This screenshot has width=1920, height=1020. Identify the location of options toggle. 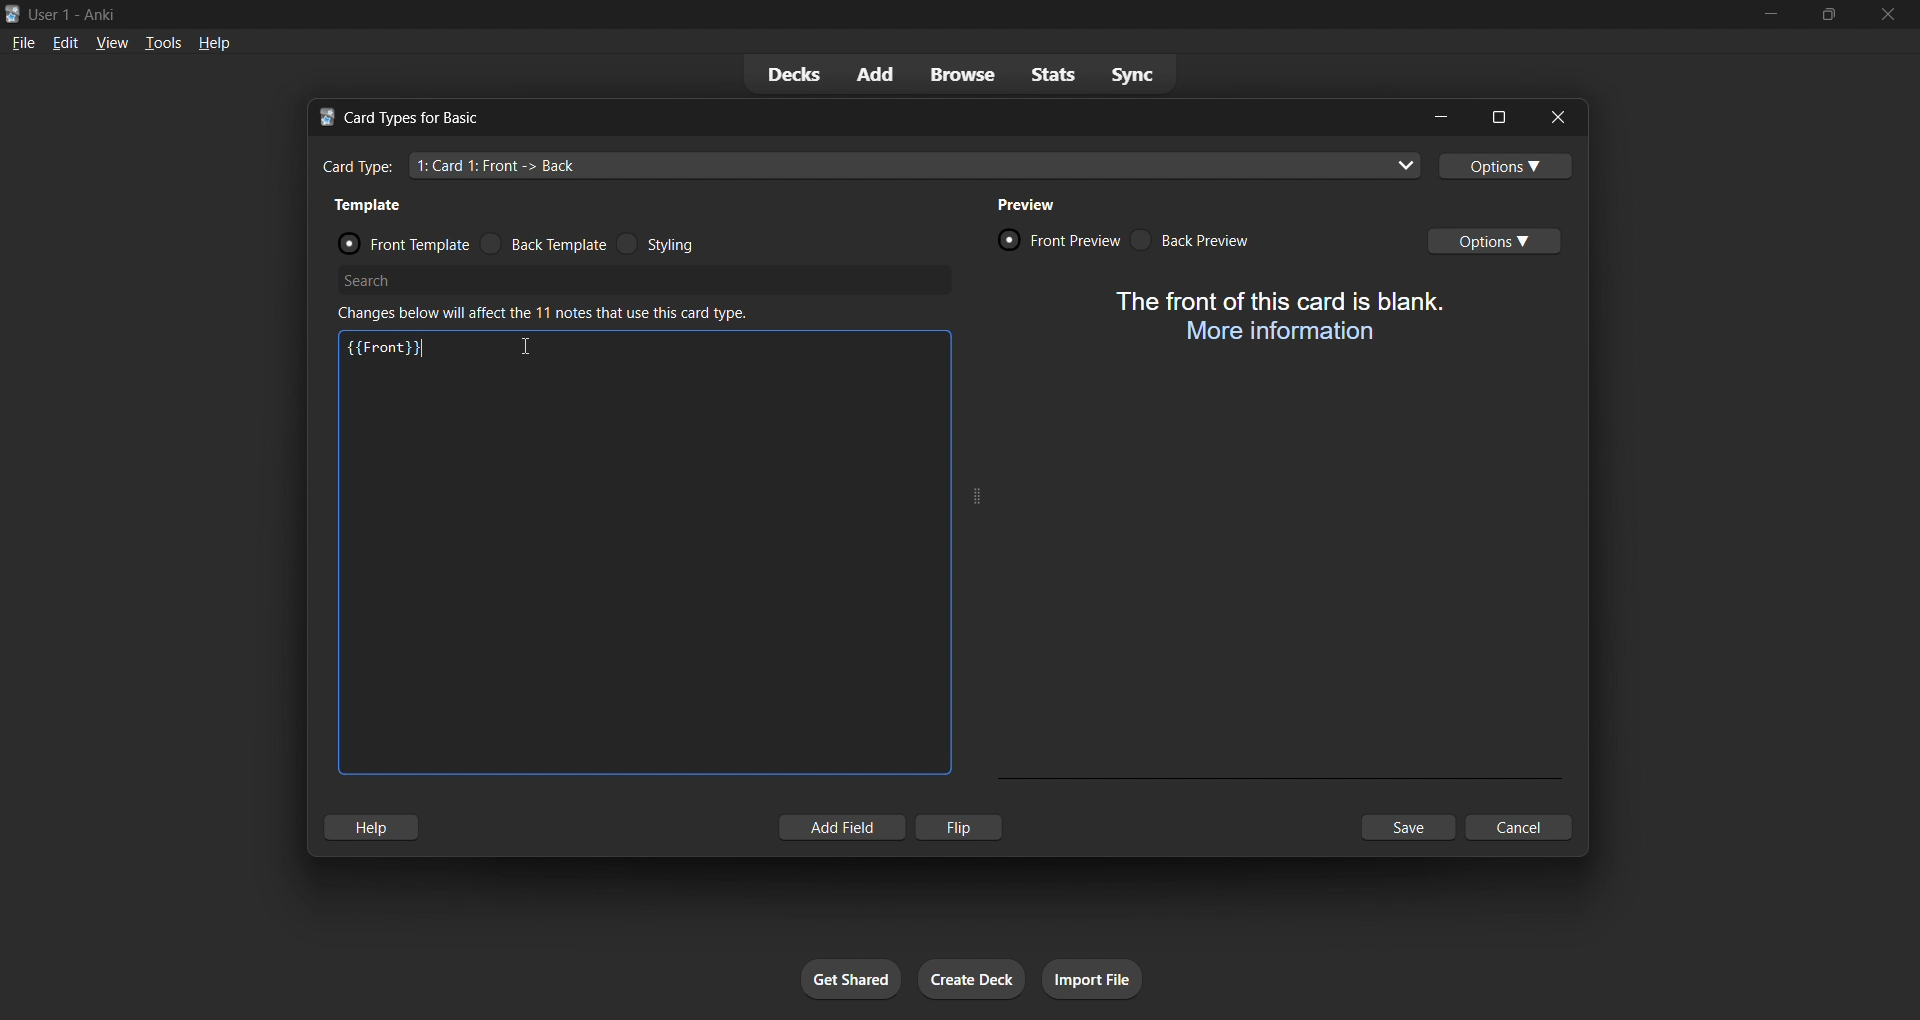
(1504, 240).